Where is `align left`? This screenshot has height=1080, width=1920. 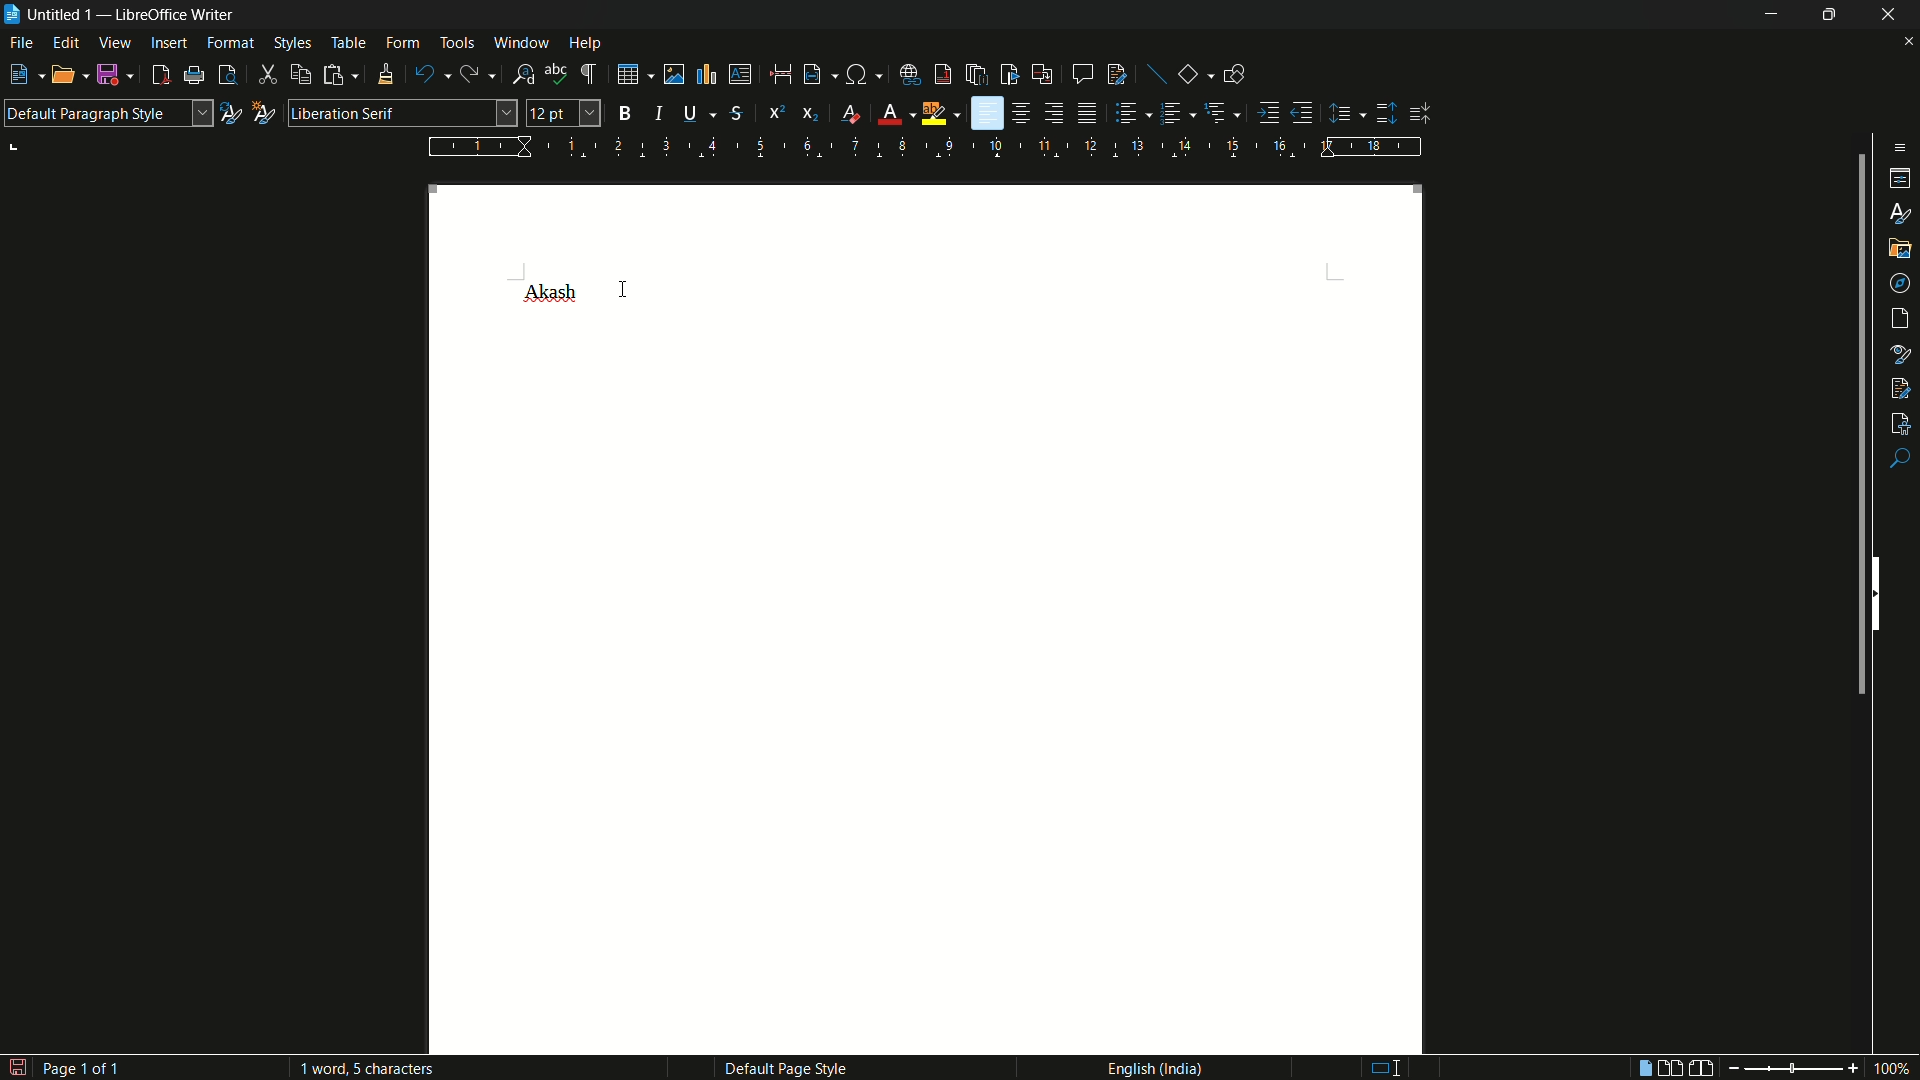 align left is located at coordinates (987, 114).